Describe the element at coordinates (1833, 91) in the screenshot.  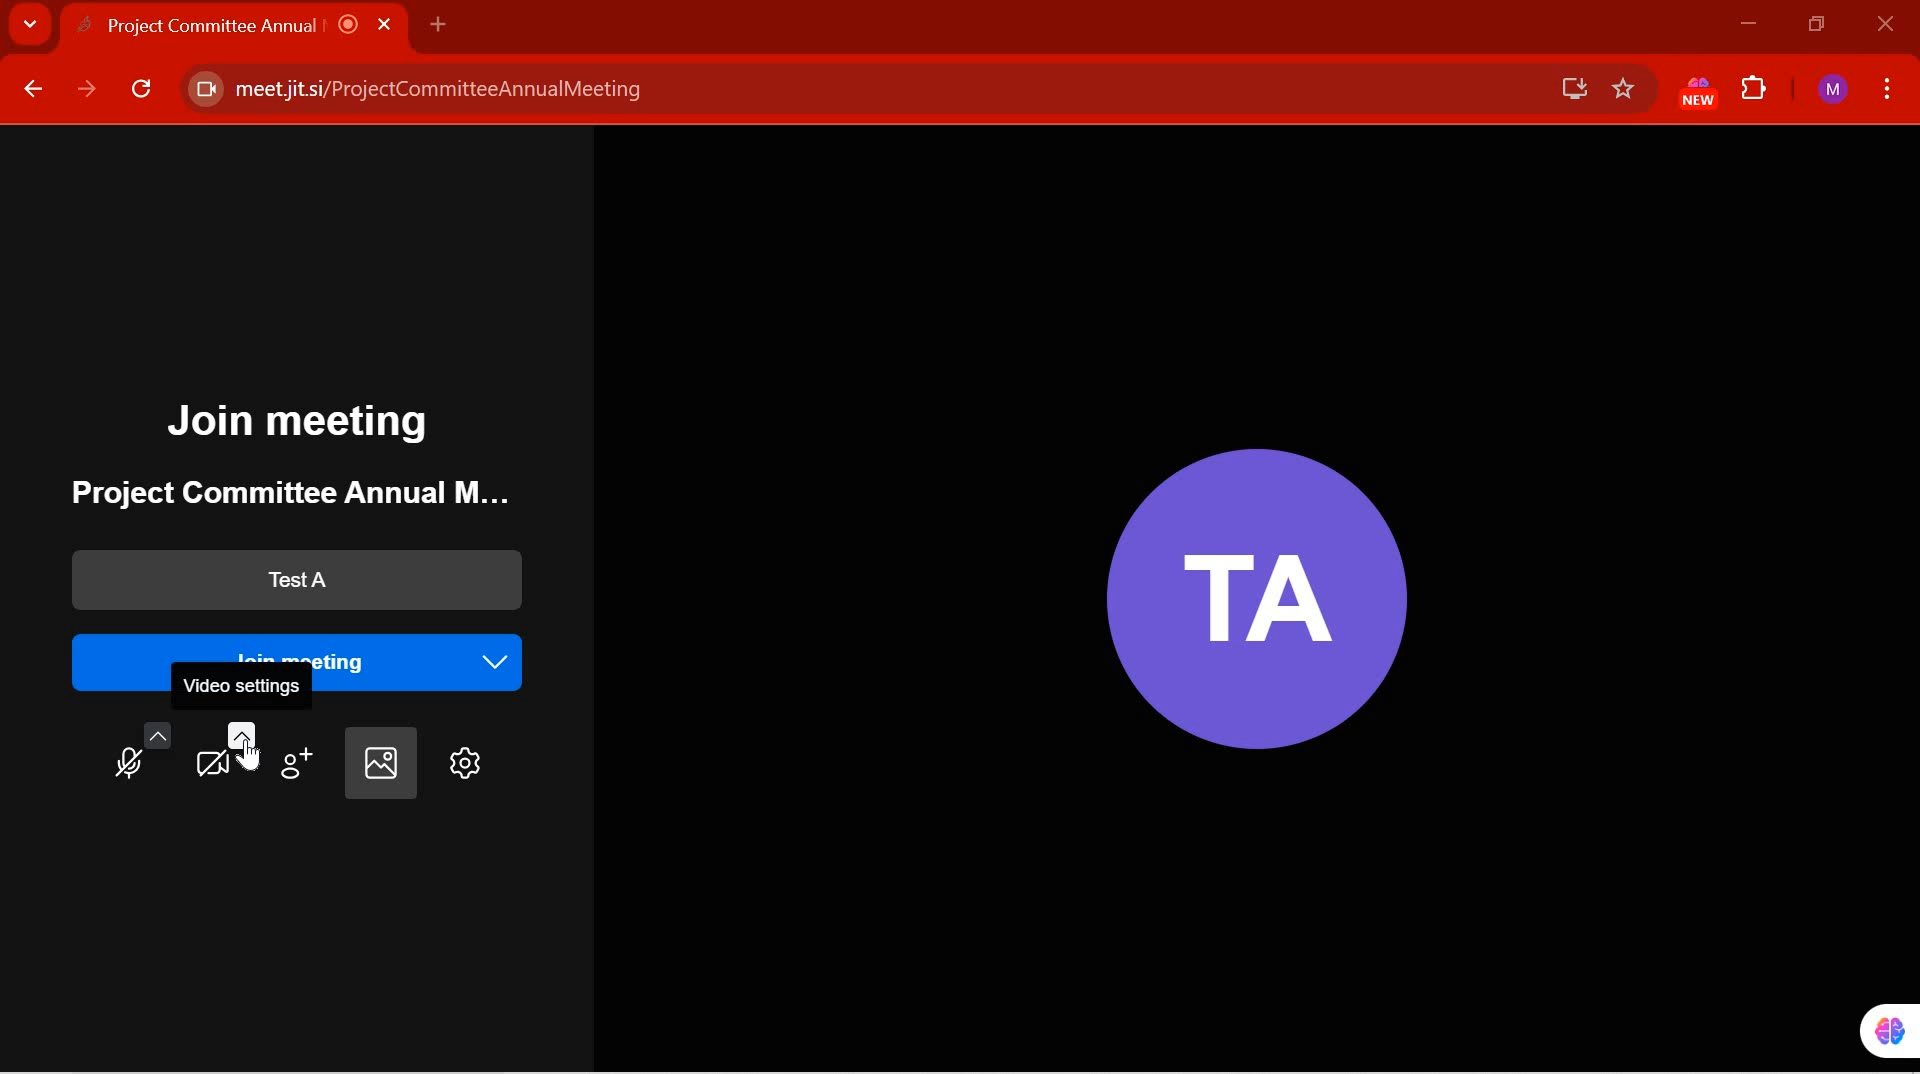
I see `ACCOUNT NAME` at that location.